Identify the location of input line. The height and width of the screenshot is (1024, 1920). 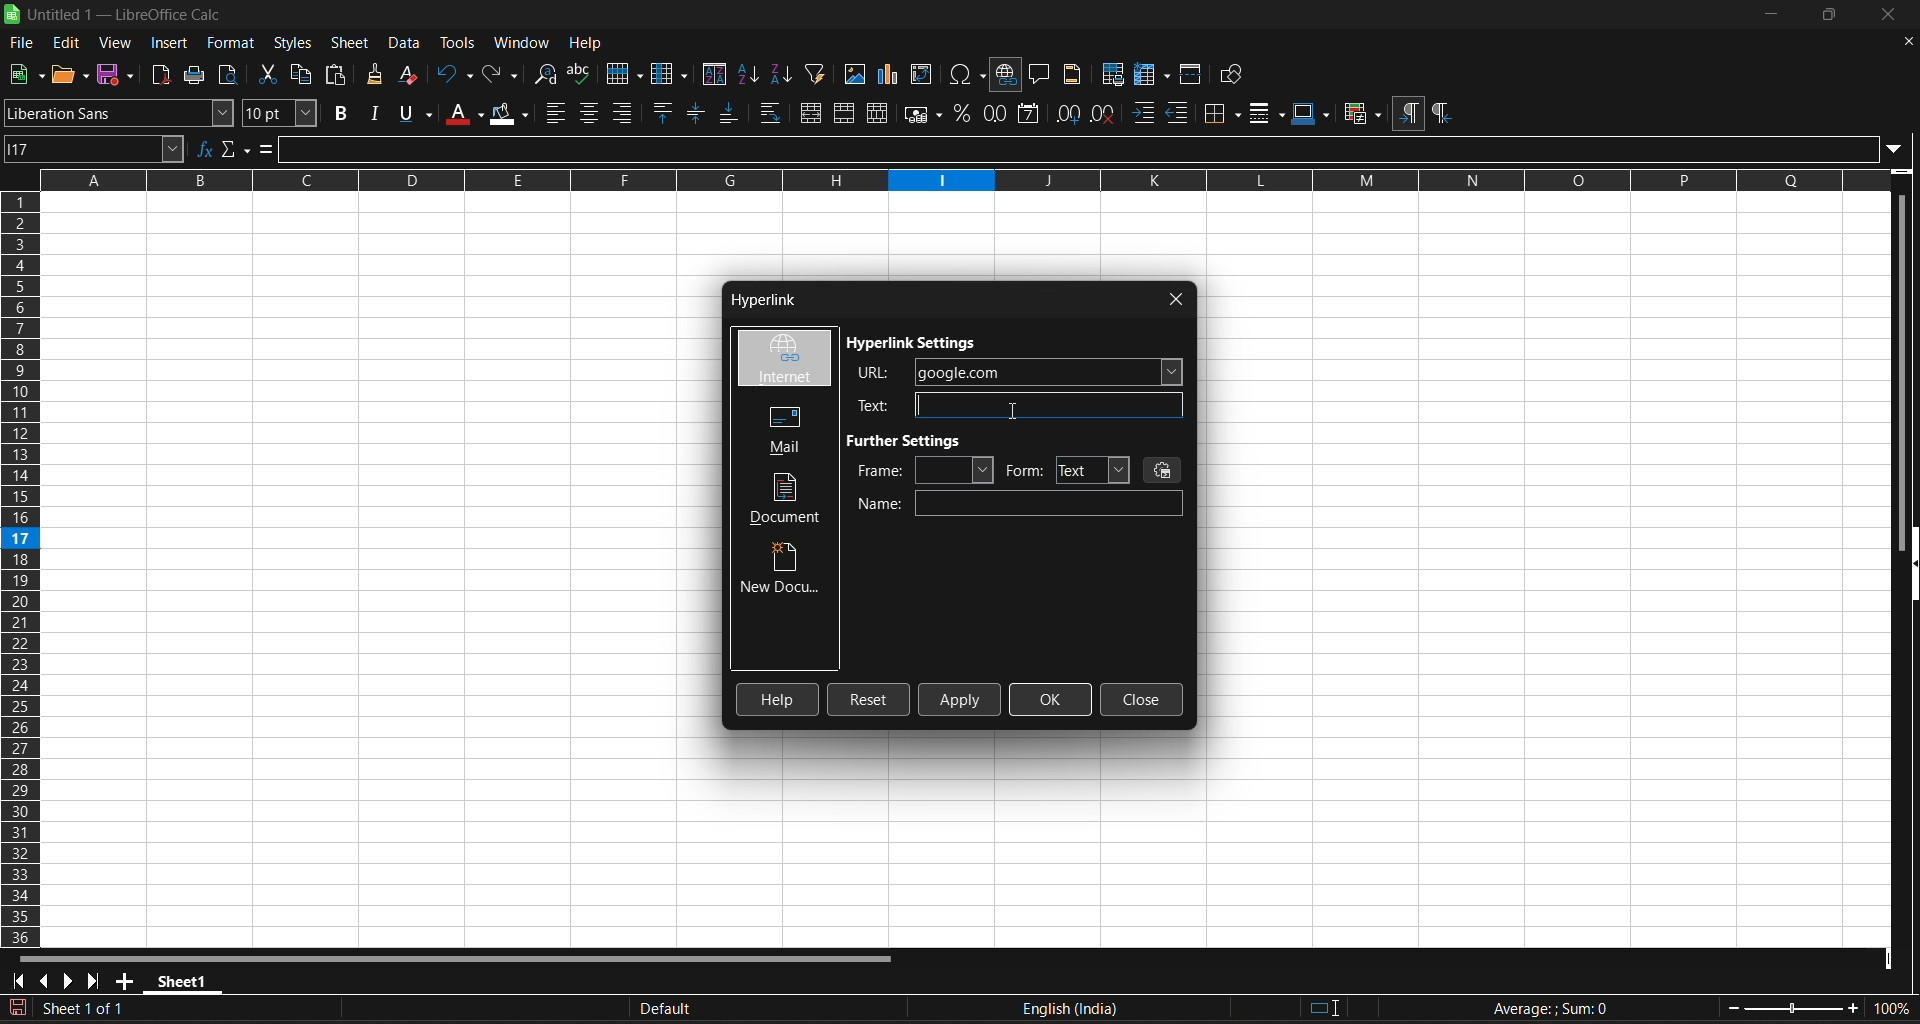
(1092, 146).